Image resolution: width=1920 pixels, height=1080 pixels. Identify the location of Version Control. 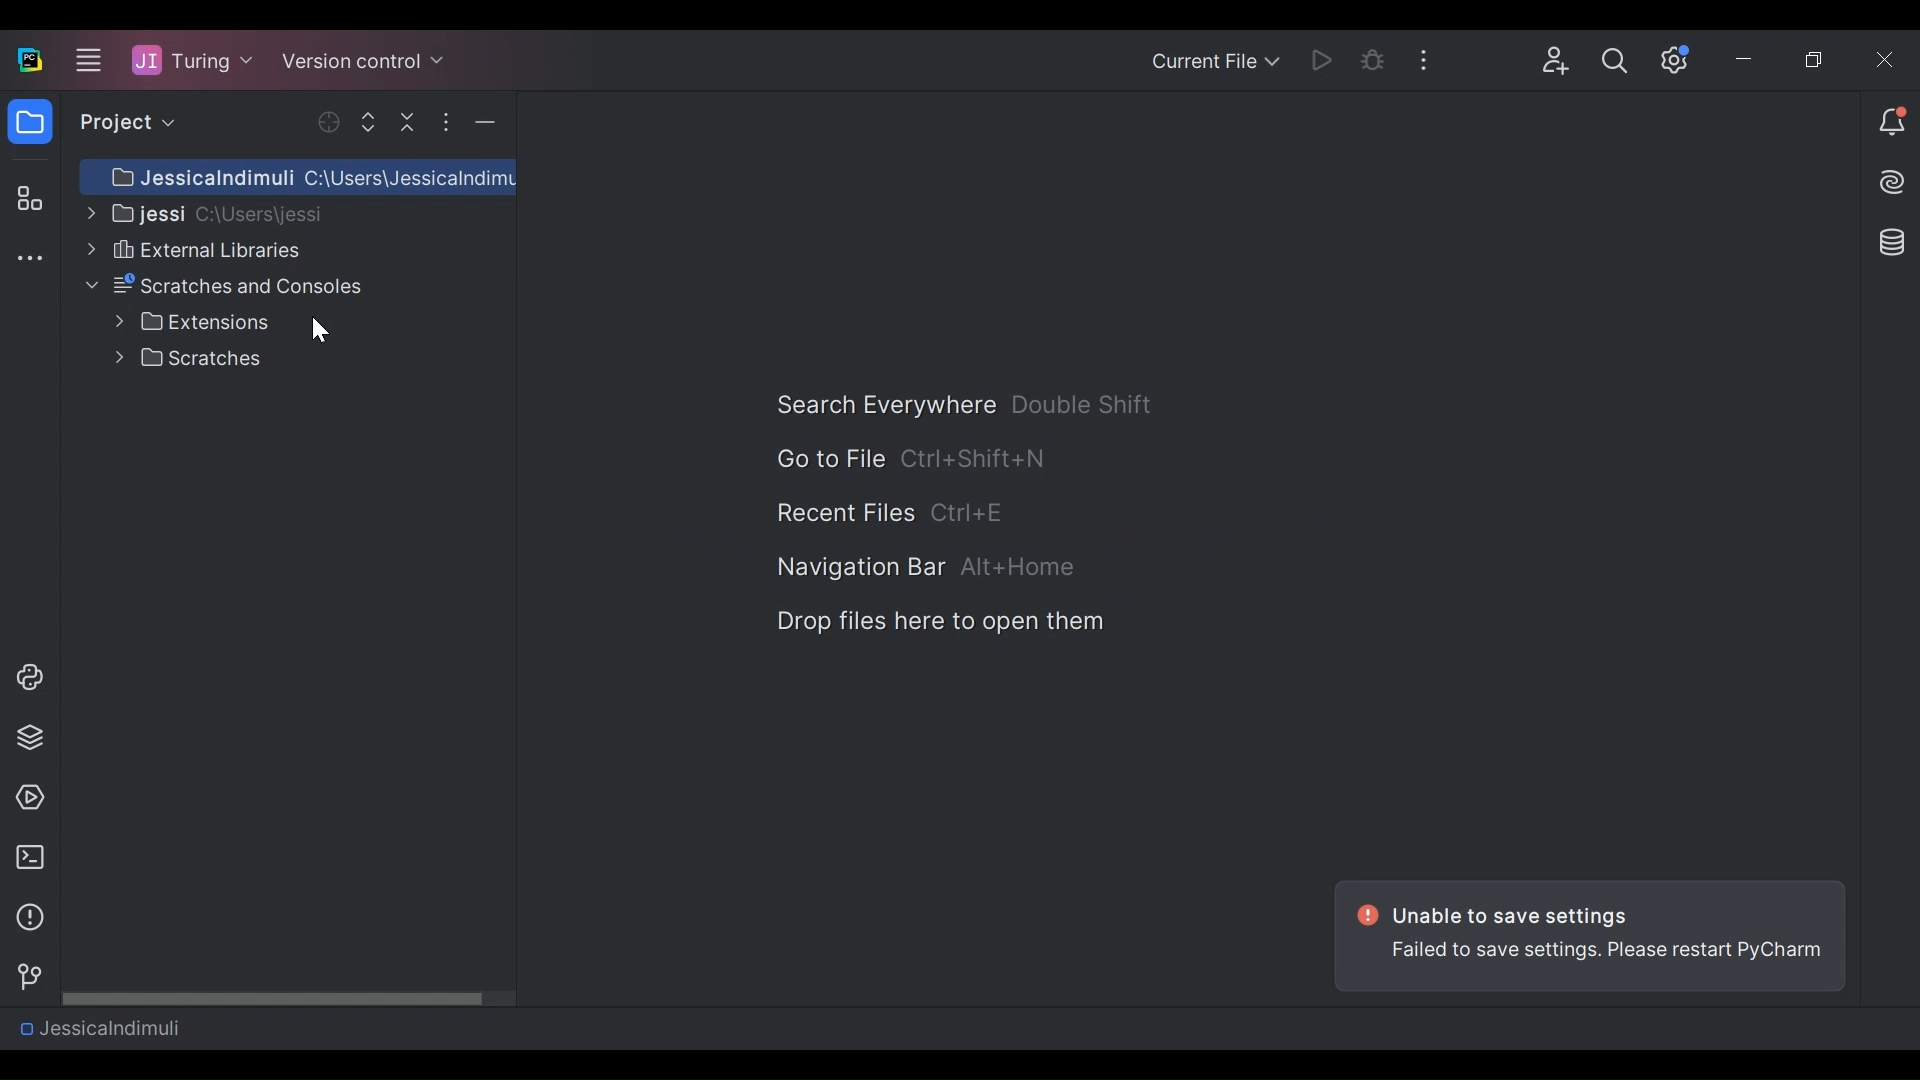
(364, 57).